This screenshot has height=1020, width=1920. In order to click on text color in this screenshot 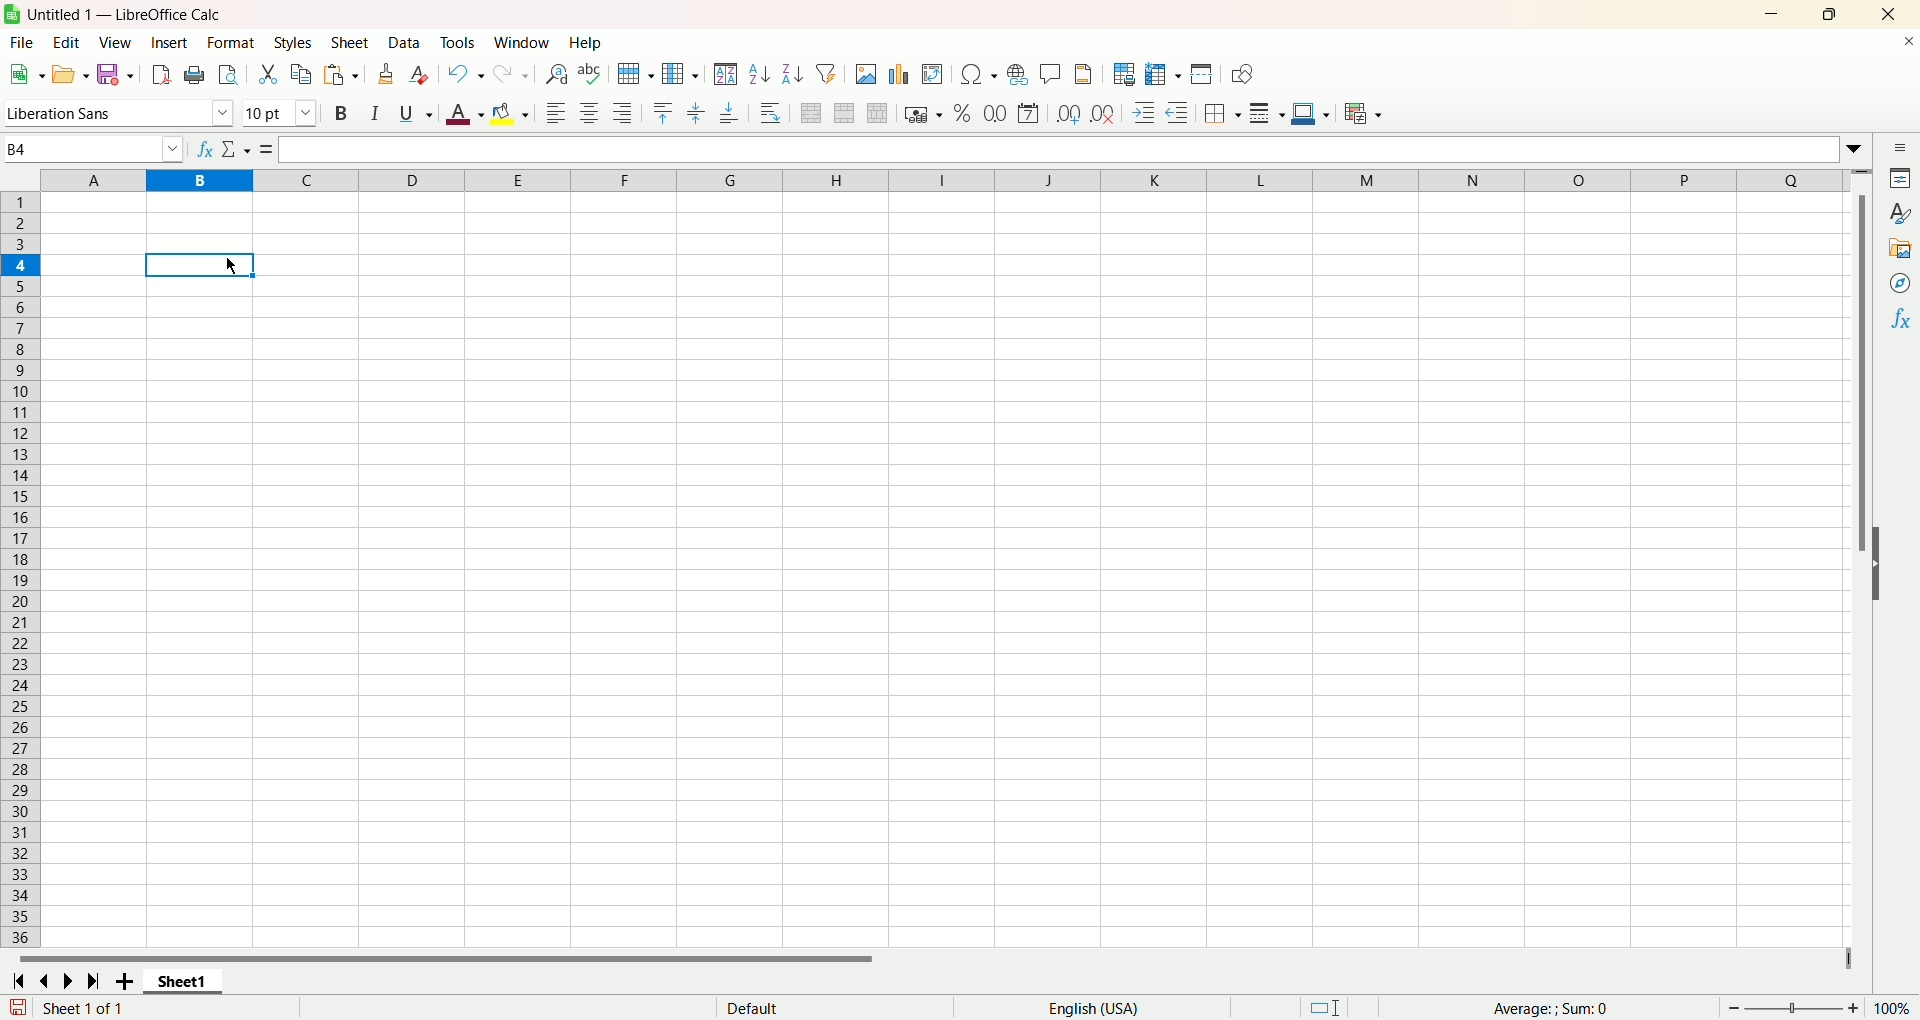, I will do `click(460, 117)`.